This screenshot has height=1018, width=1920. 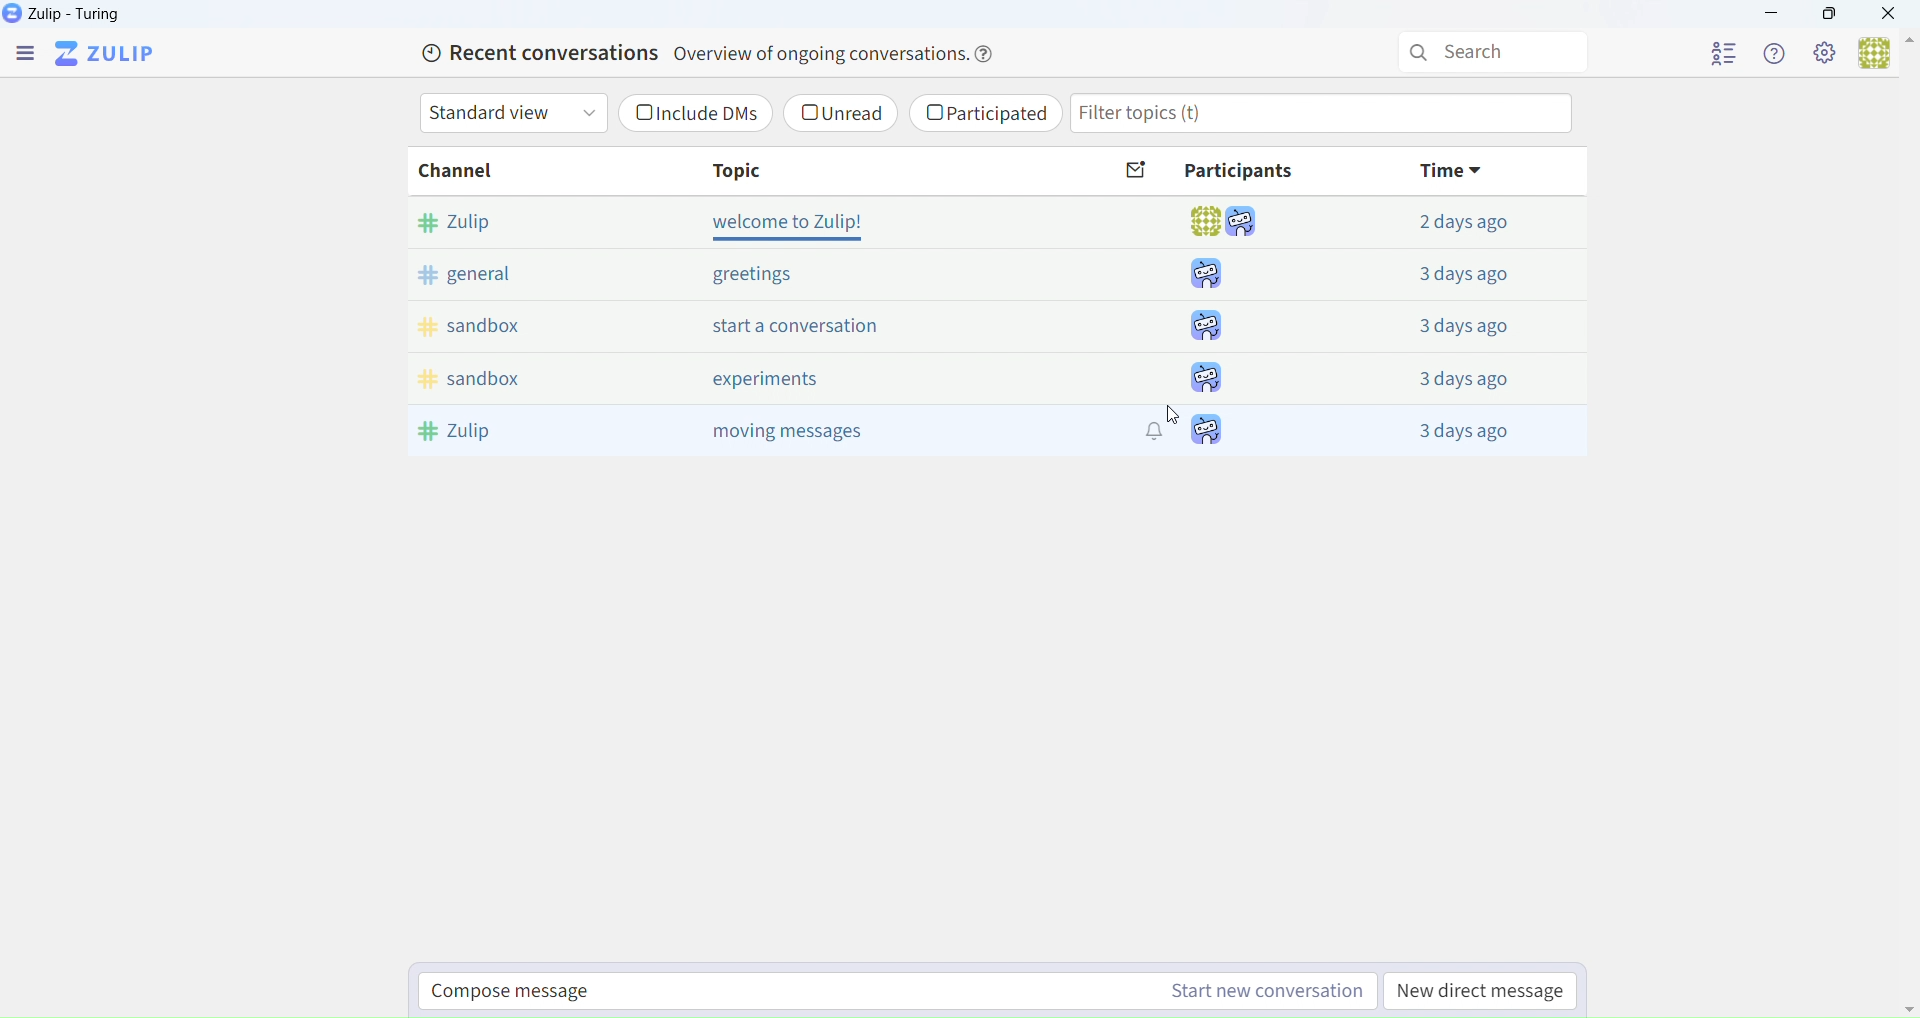 I want to click on notify, so click(x=1156, y=438).